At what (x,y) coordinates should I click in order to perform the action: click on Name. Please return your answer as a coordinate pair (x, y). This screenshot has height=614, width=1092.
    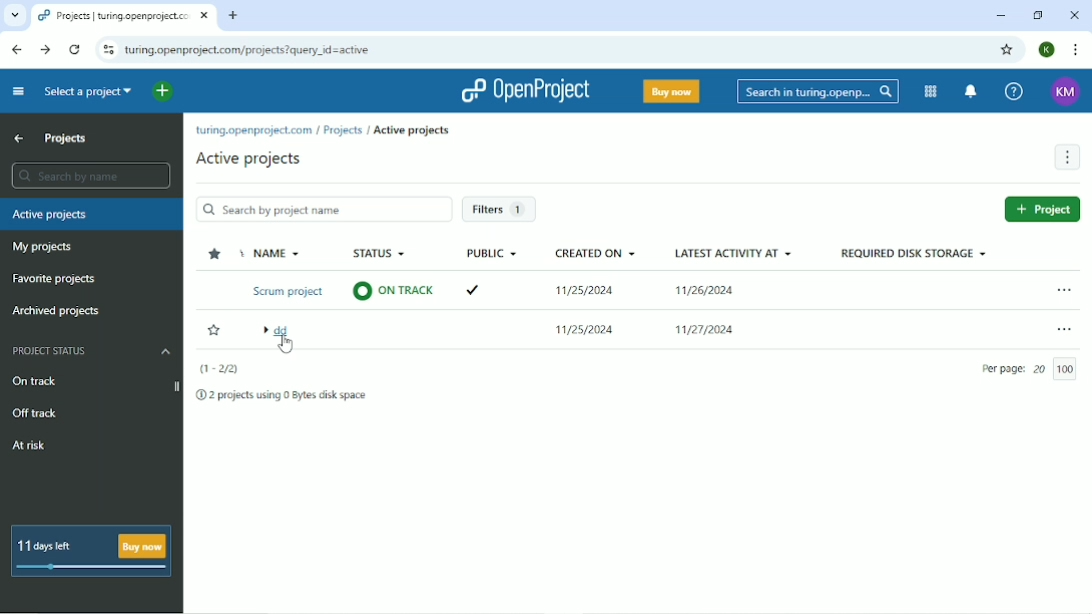
    Looking at the image, I should click on (276, 254).